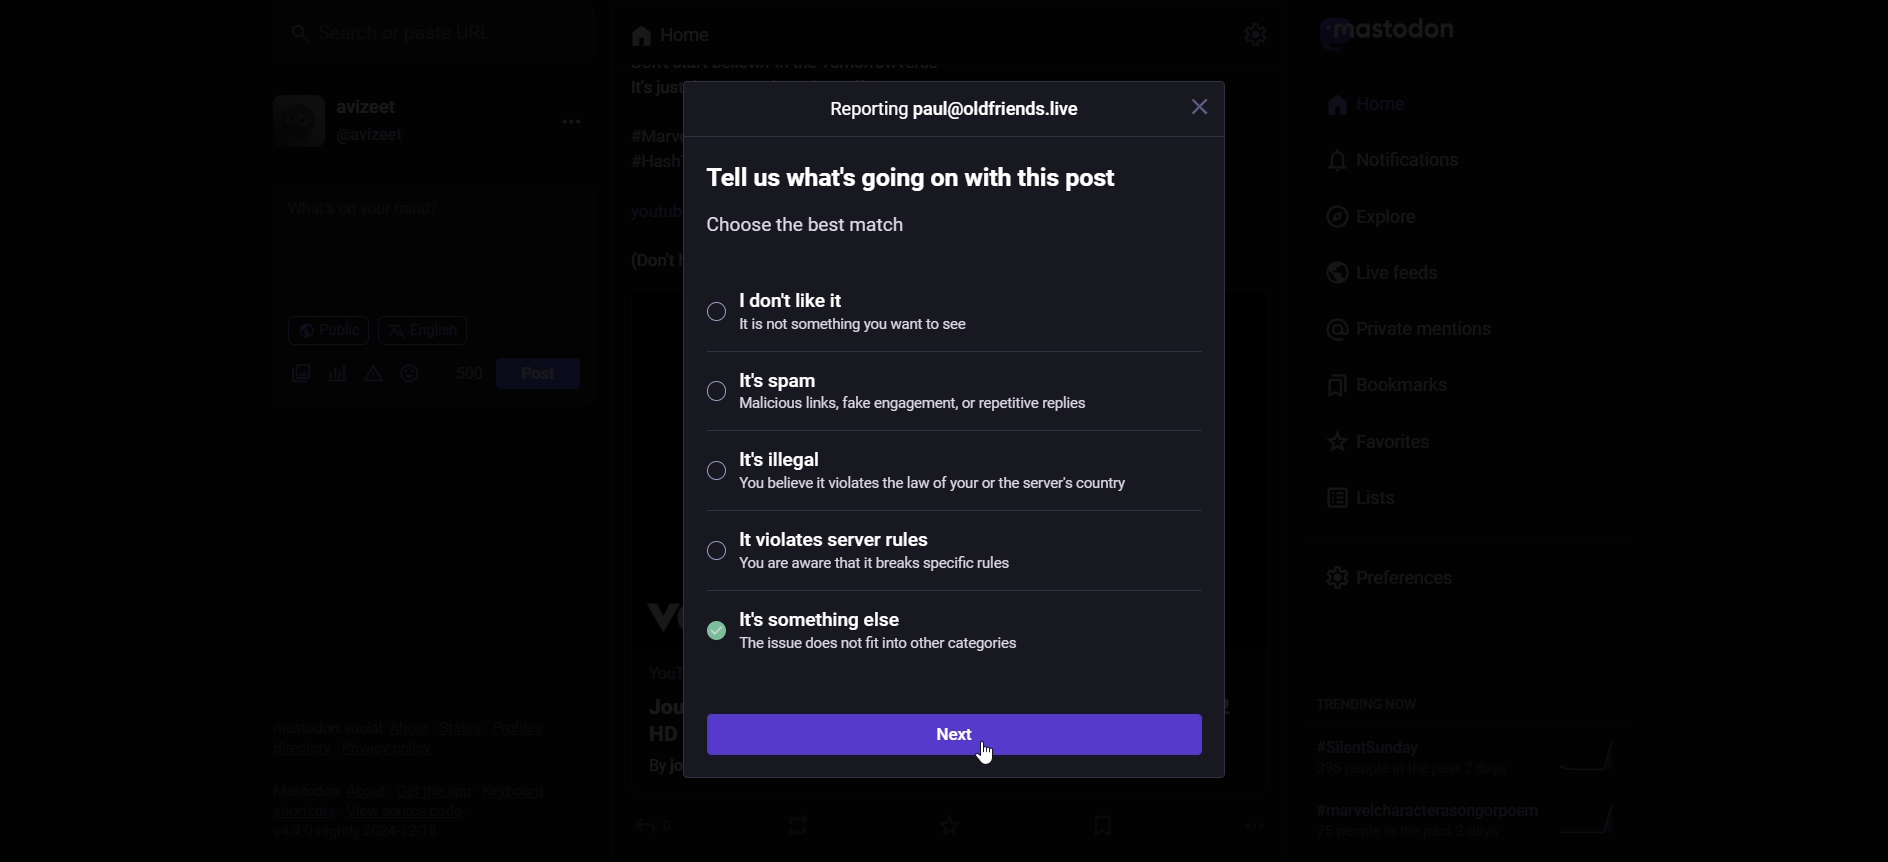 The image size is (1888, 862). What do you see at coordinates (1368, 217) in the screenshot?
I see `explore` at bounding box center [1368, 217].